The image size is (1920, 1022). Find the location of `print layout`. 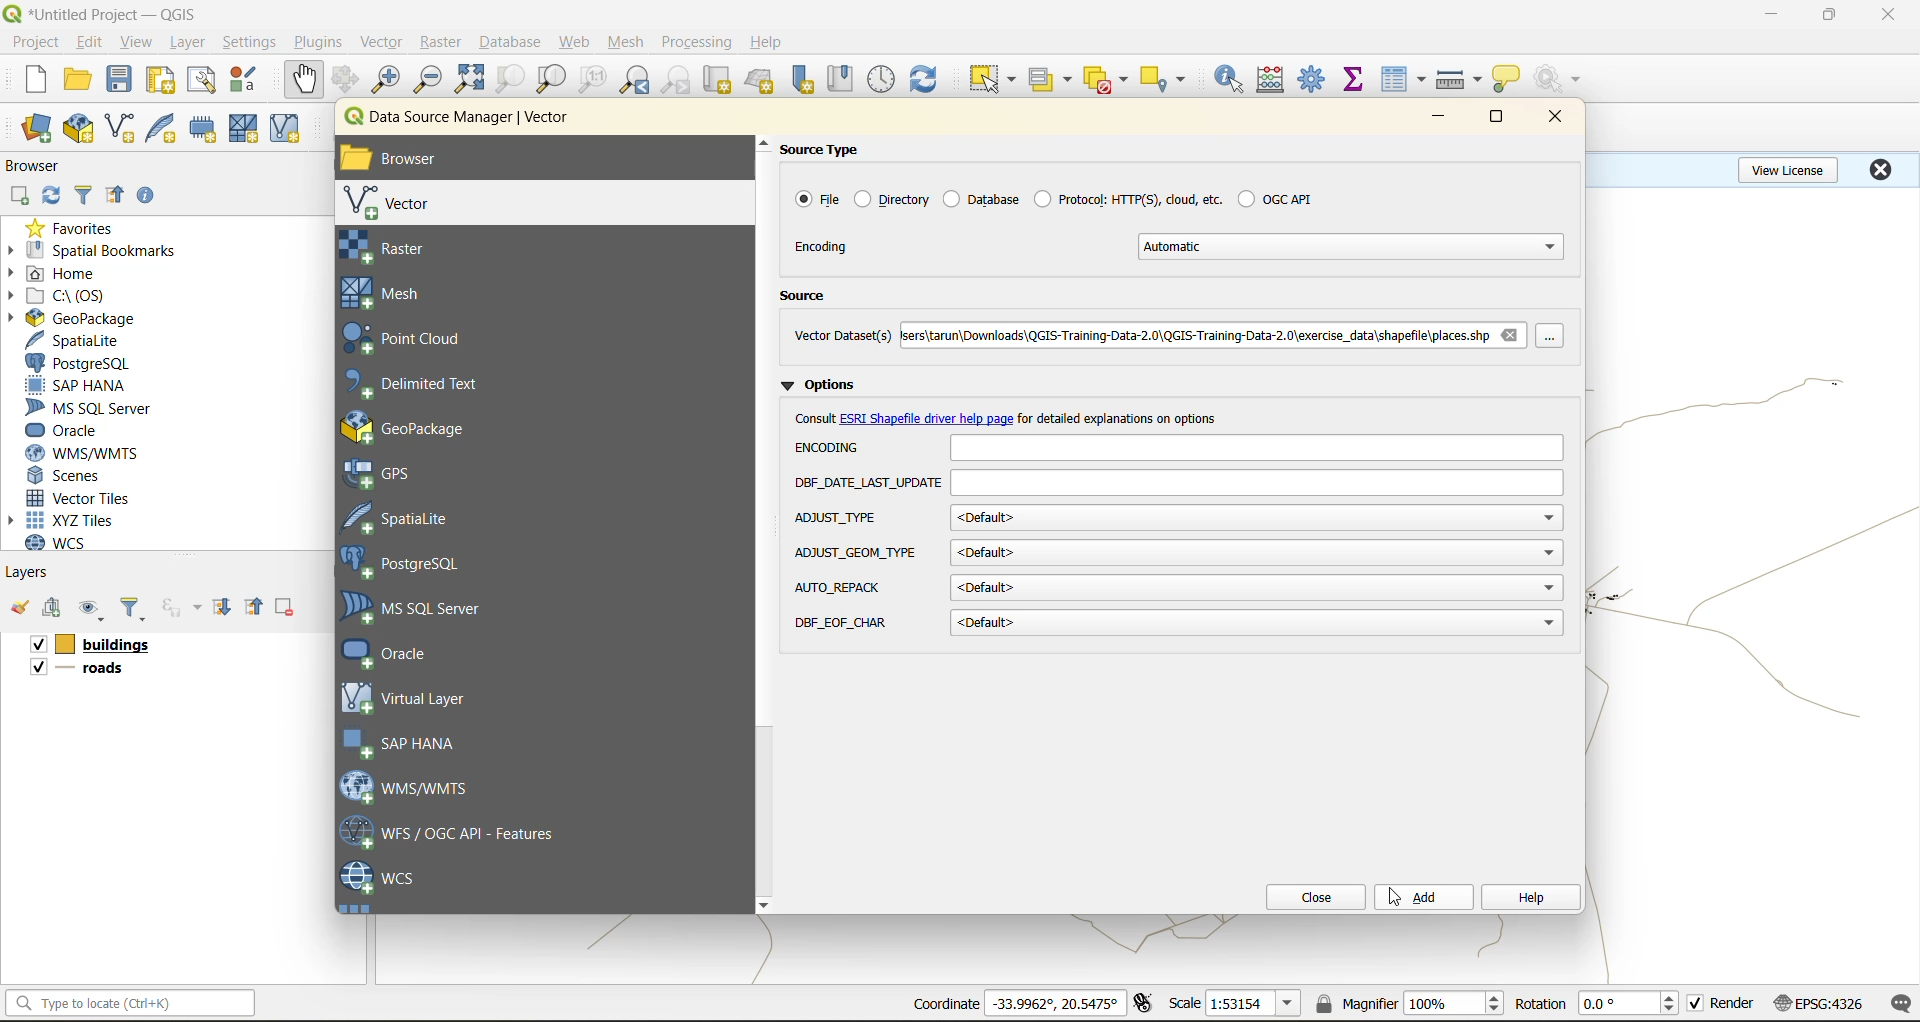

print layout is located at coordinates (165, 82).